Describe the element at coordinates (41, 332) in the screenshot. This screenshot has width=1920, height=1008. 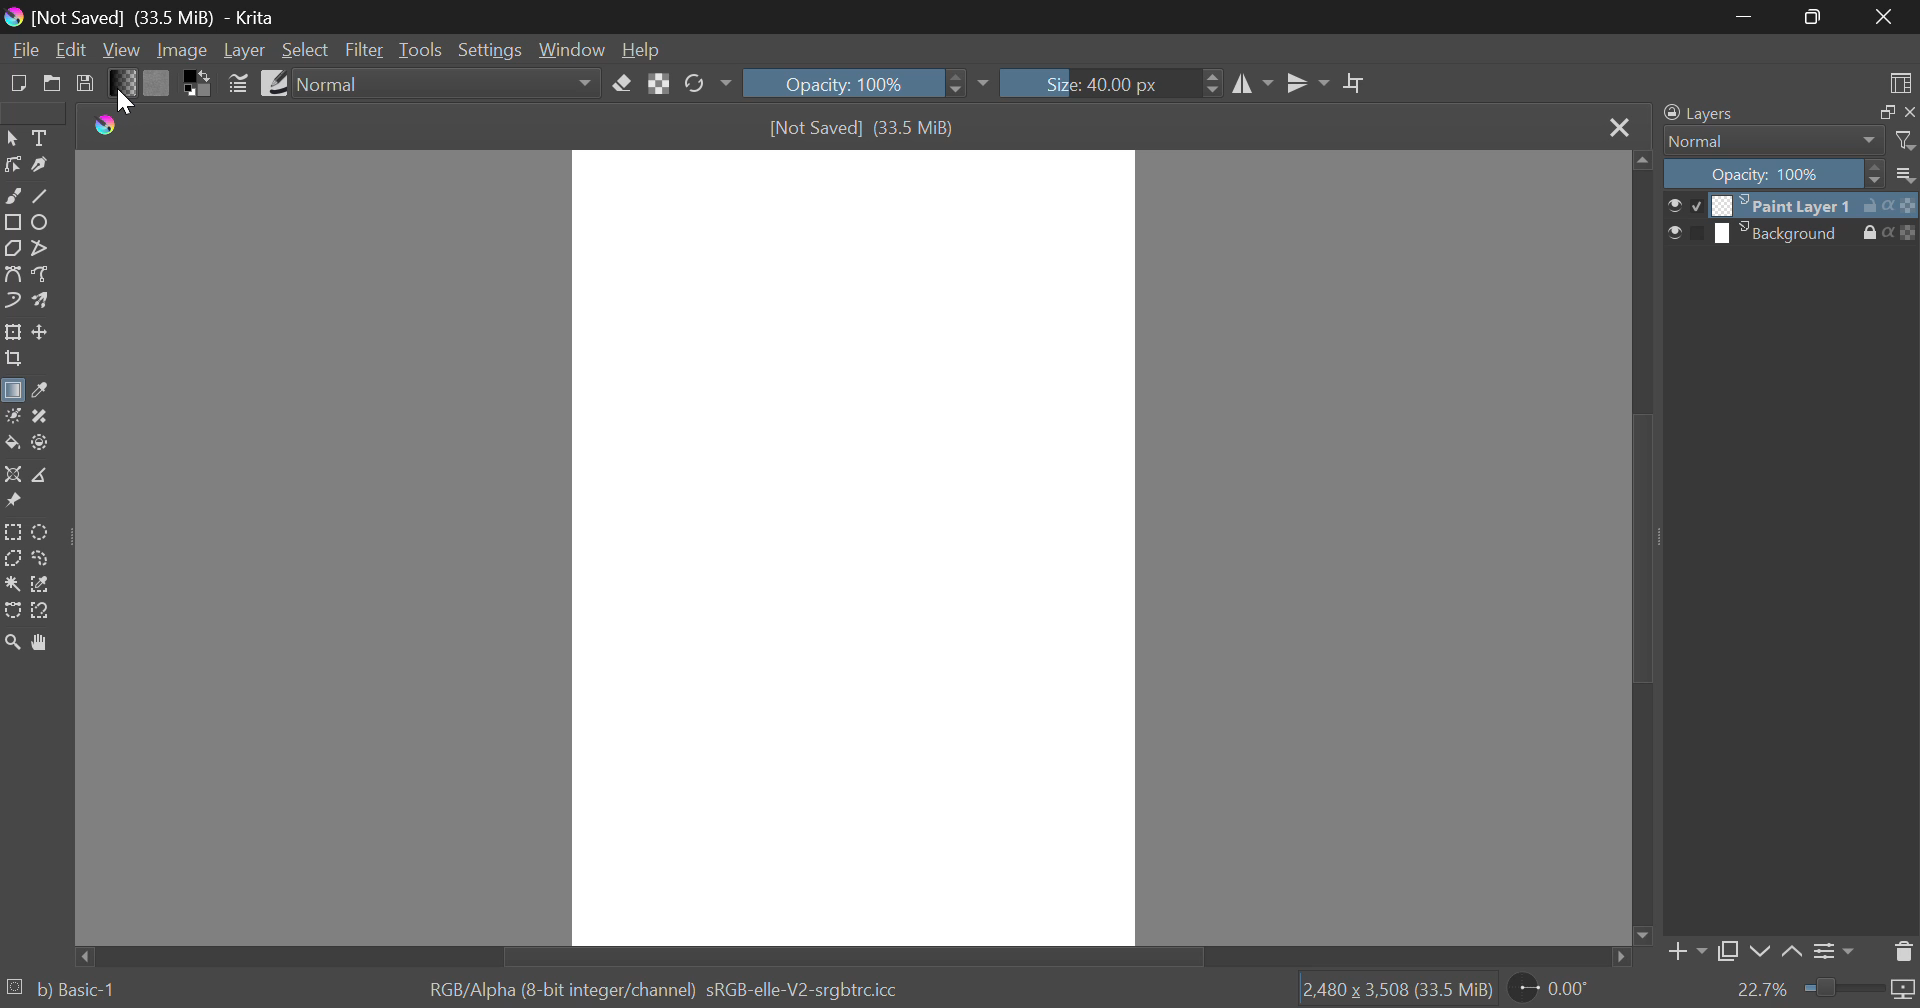
I see `Move Layer` at that location.